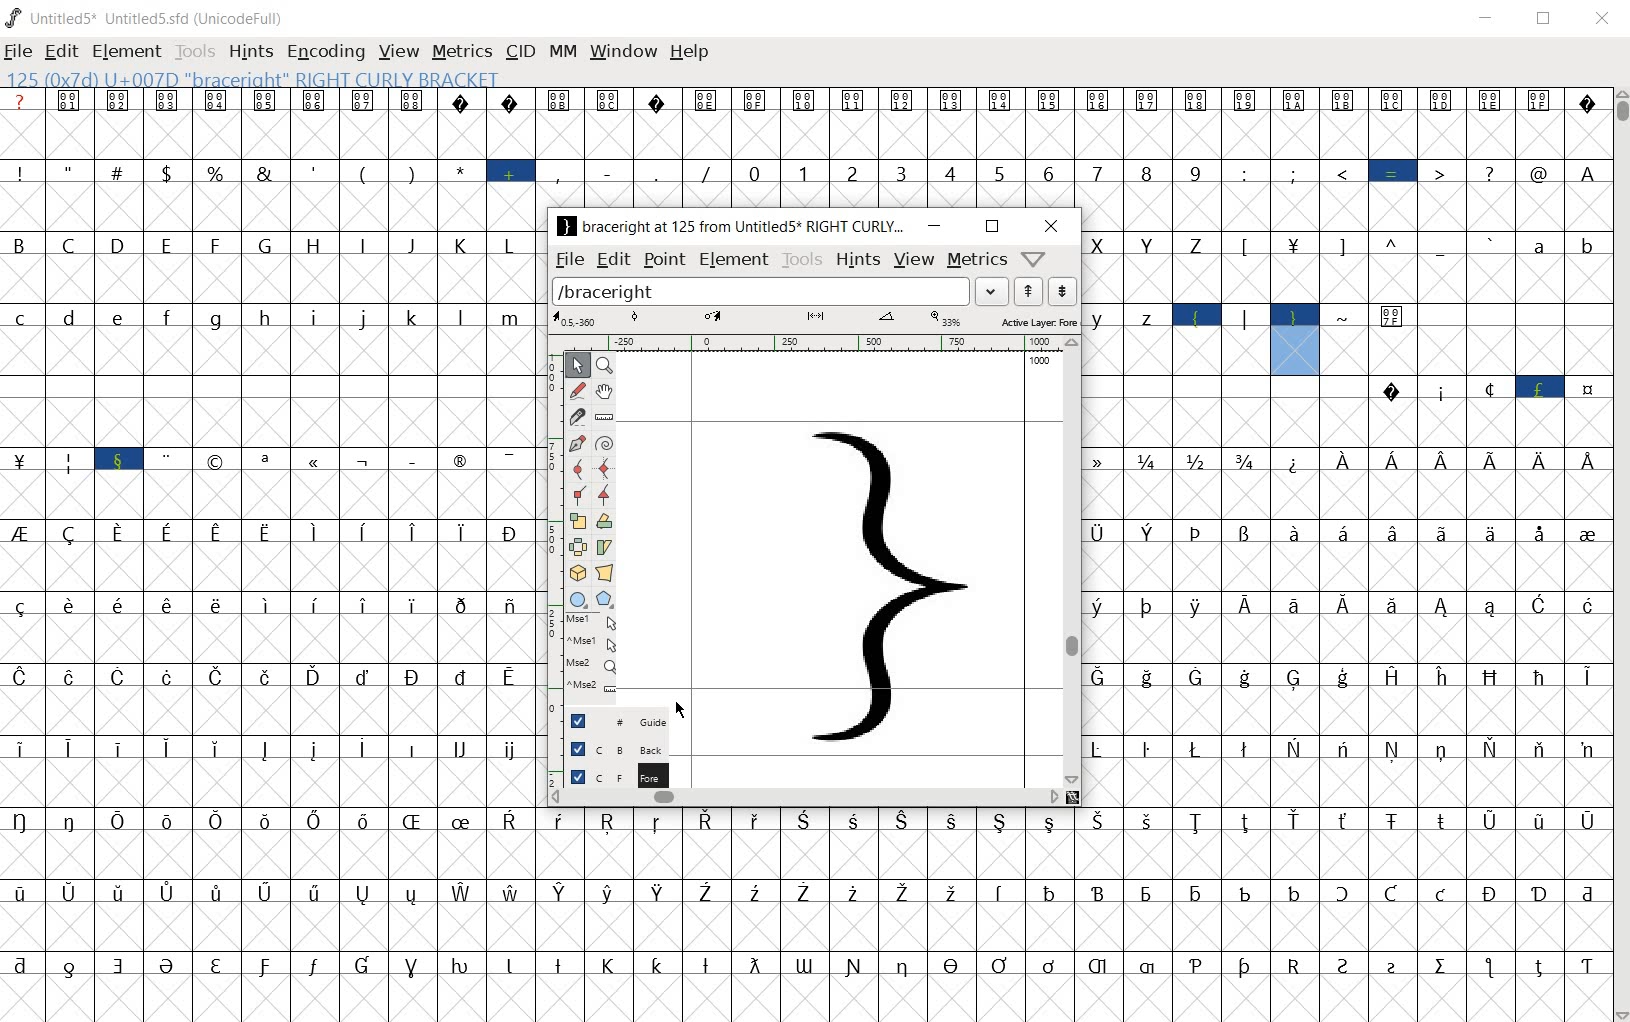  I want to click on HINTS, so click(250, 53).